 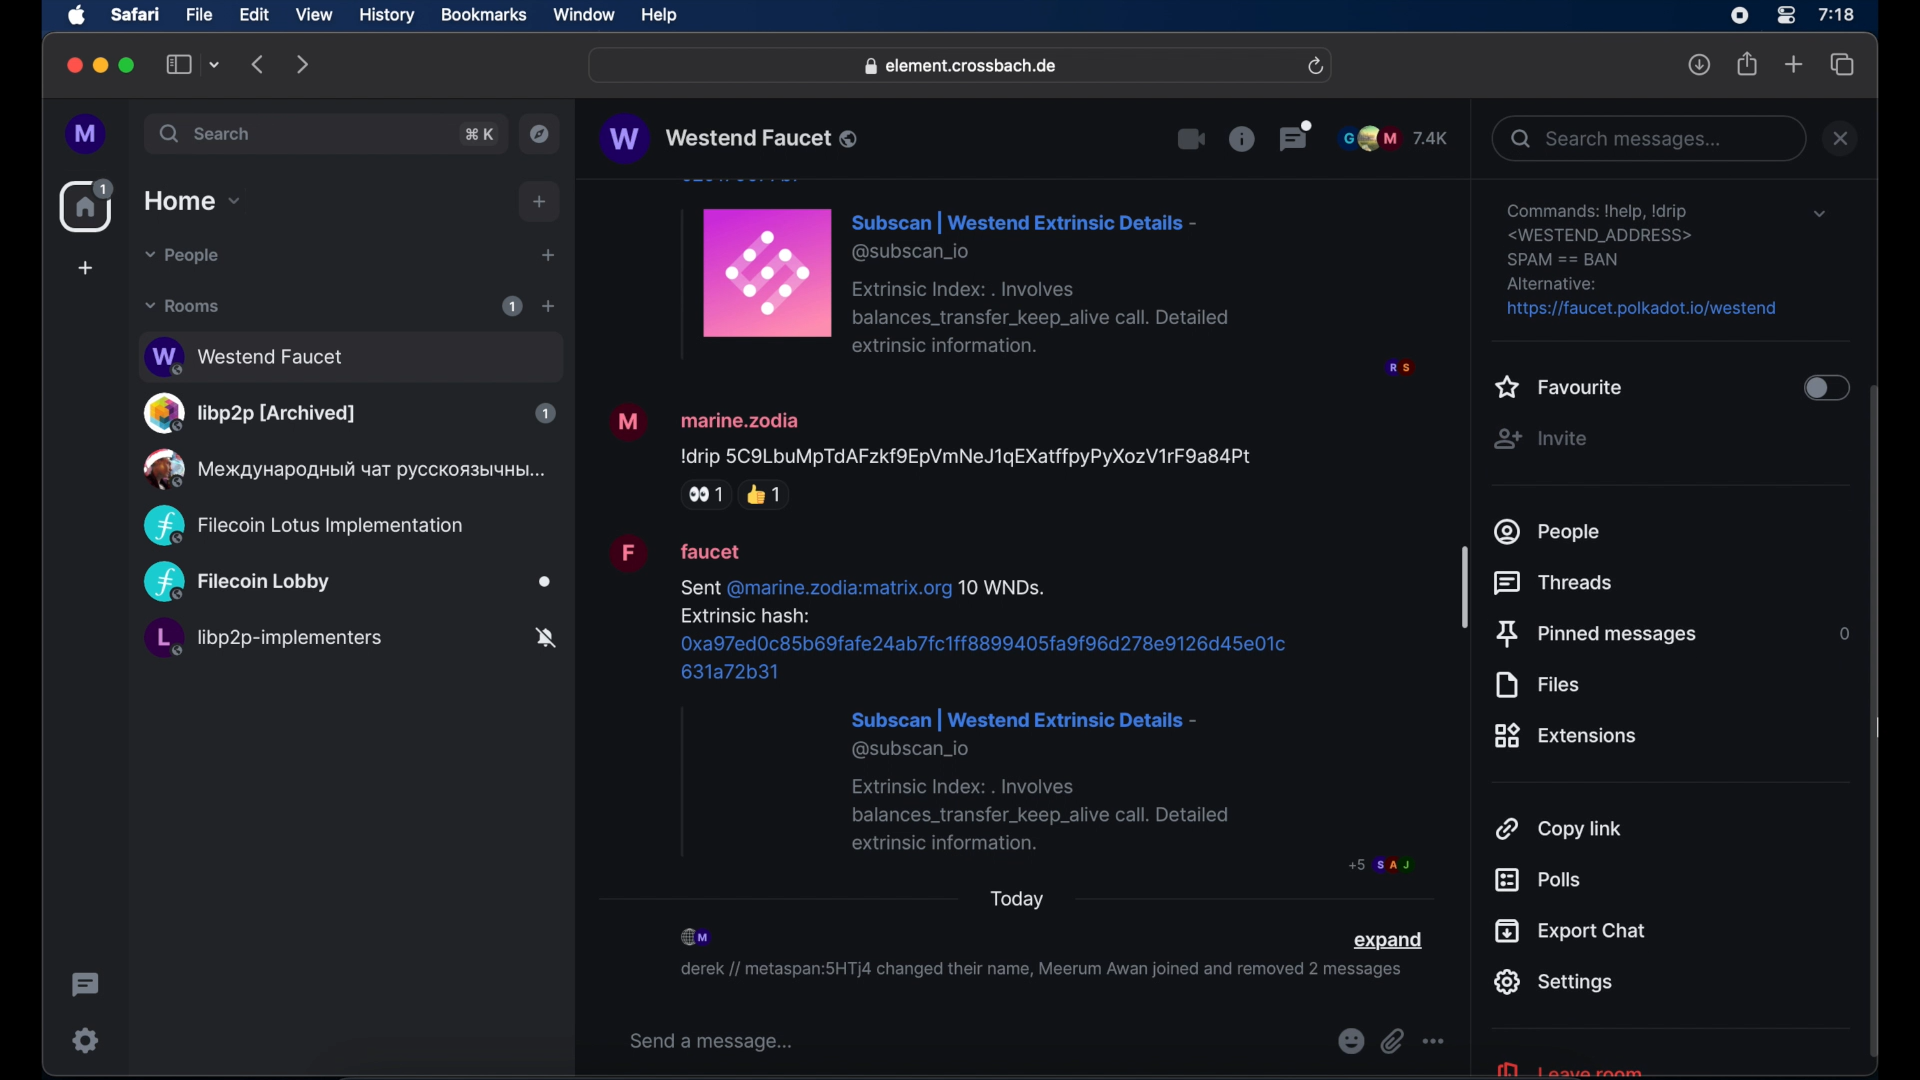 I want to click on maximize, so click(x=129, y=65).